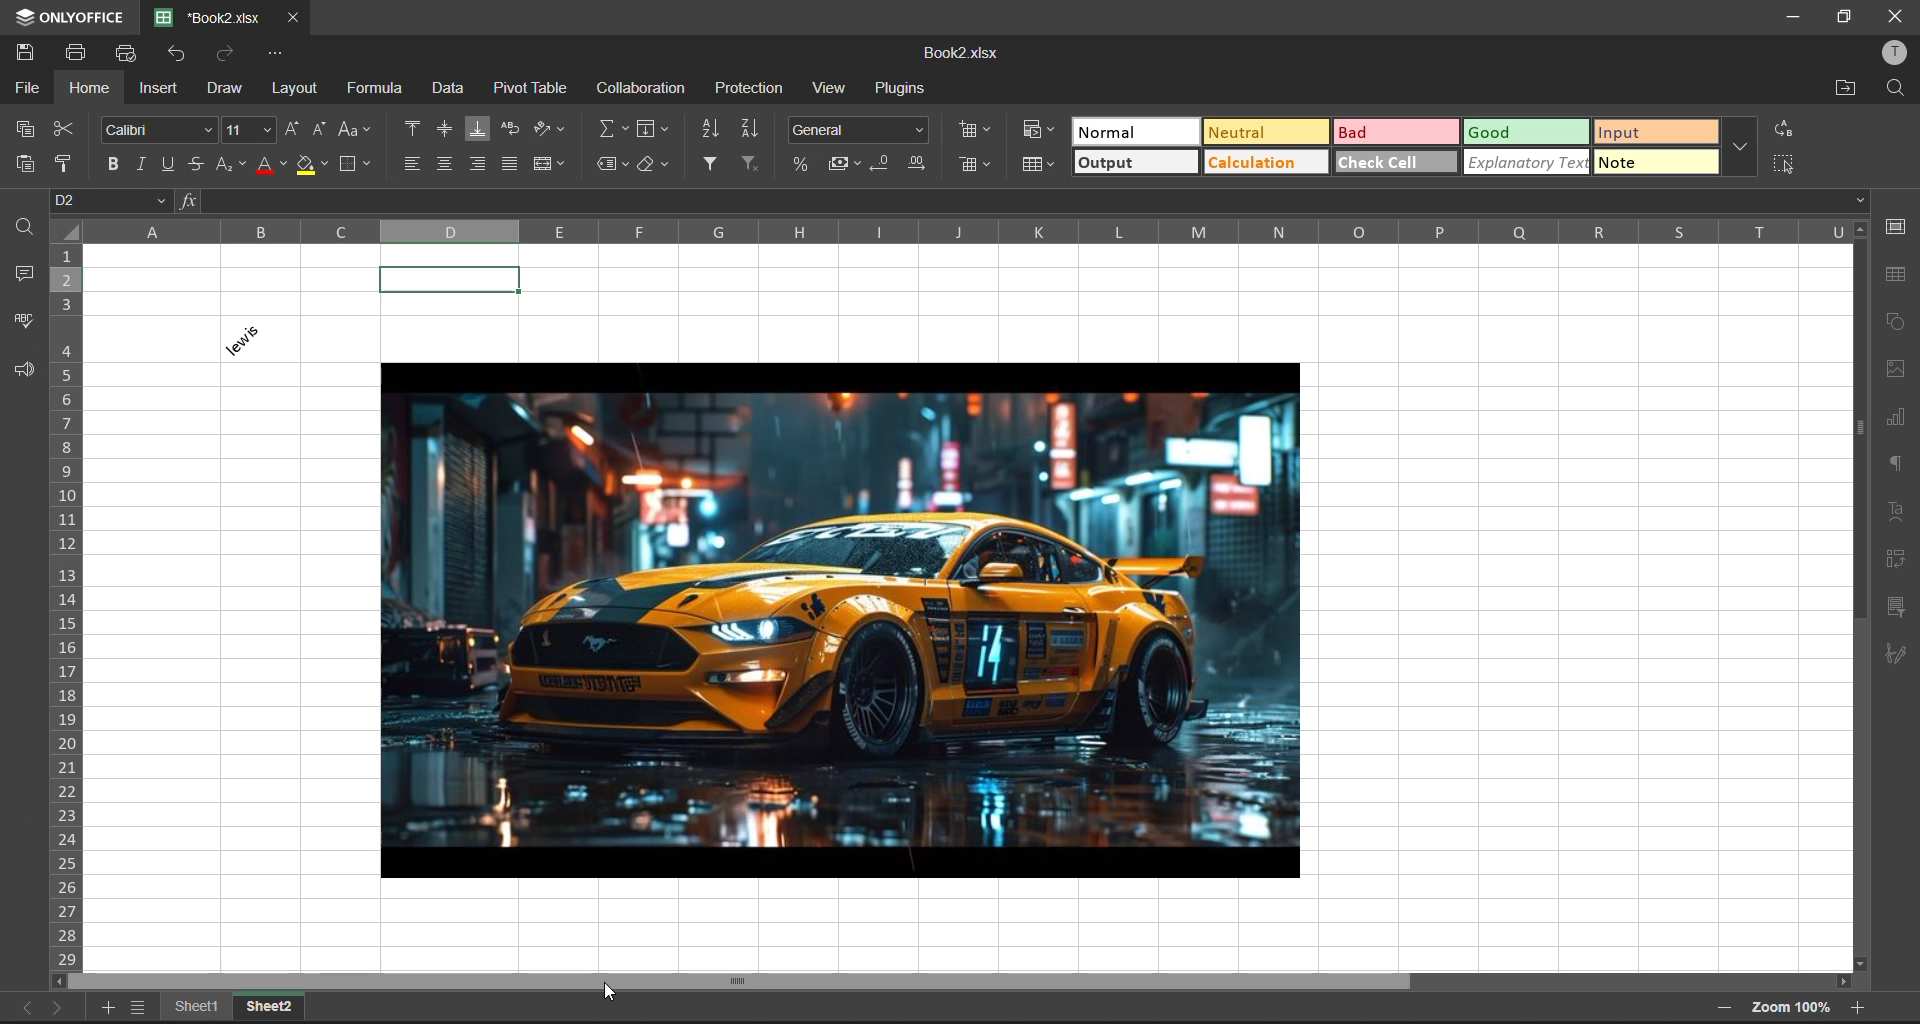  Describe the element at coordinates (615, 162) in the screenshot. I see `named ranges` at that location.